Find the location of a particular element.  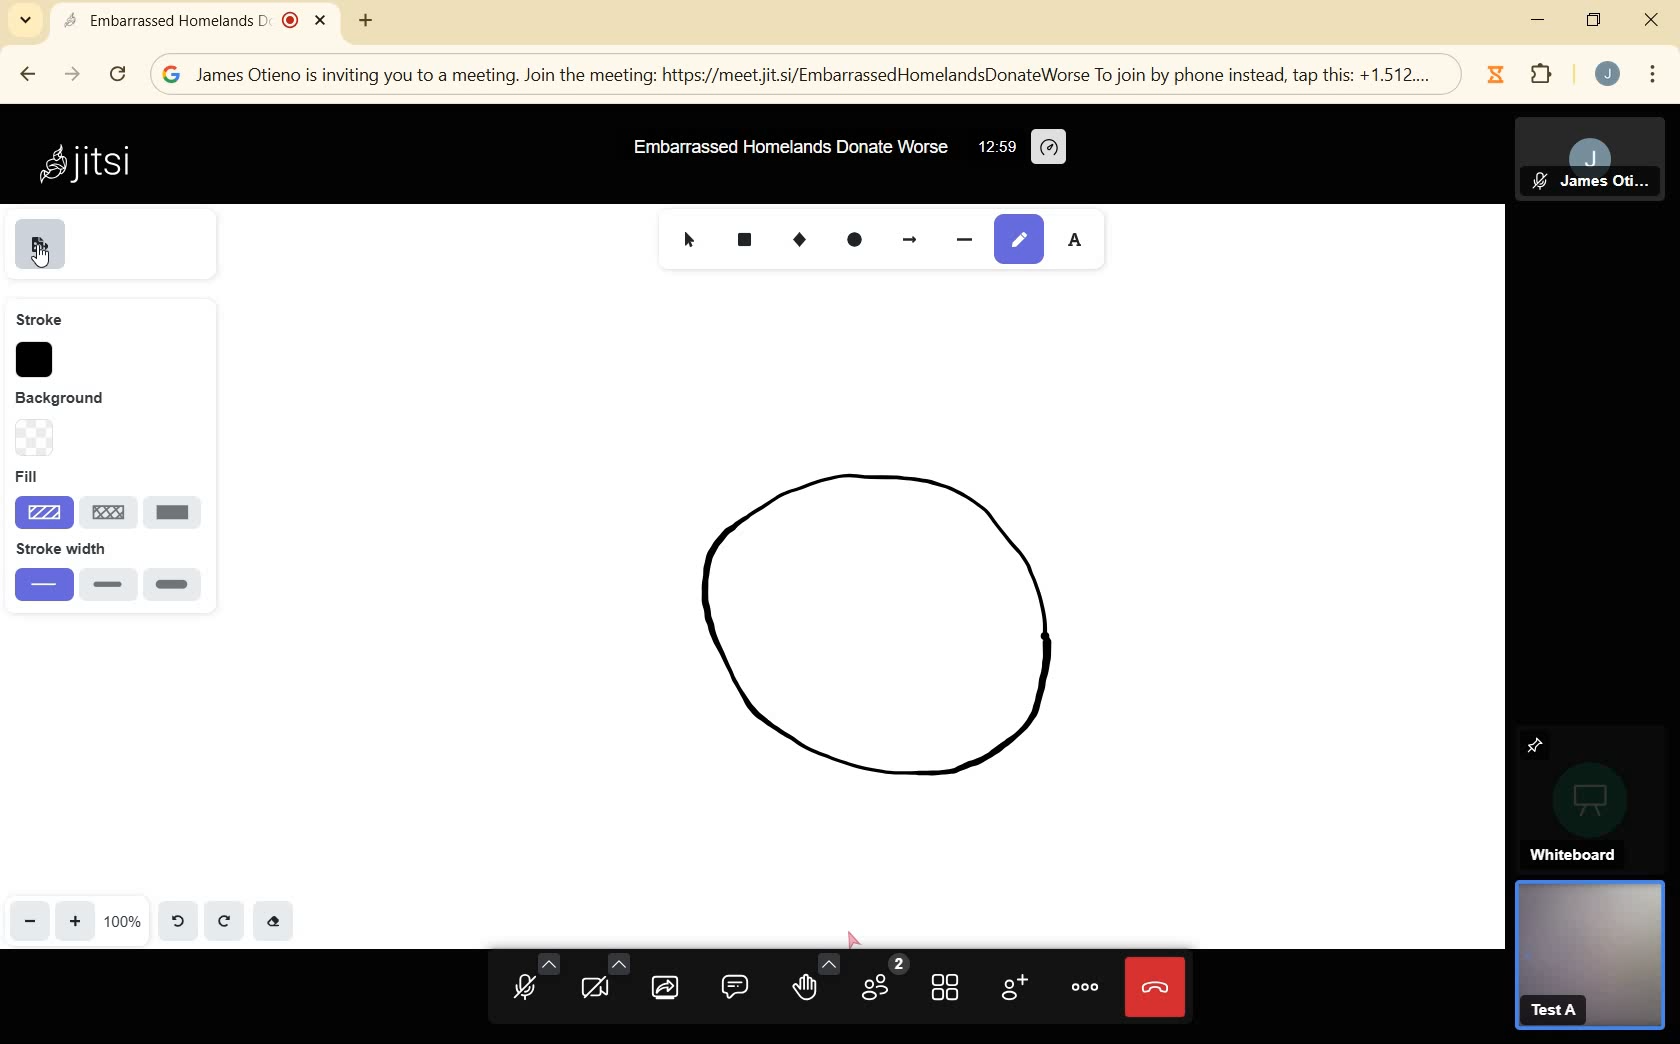

RELOAD is located at coordinates (117, 75).